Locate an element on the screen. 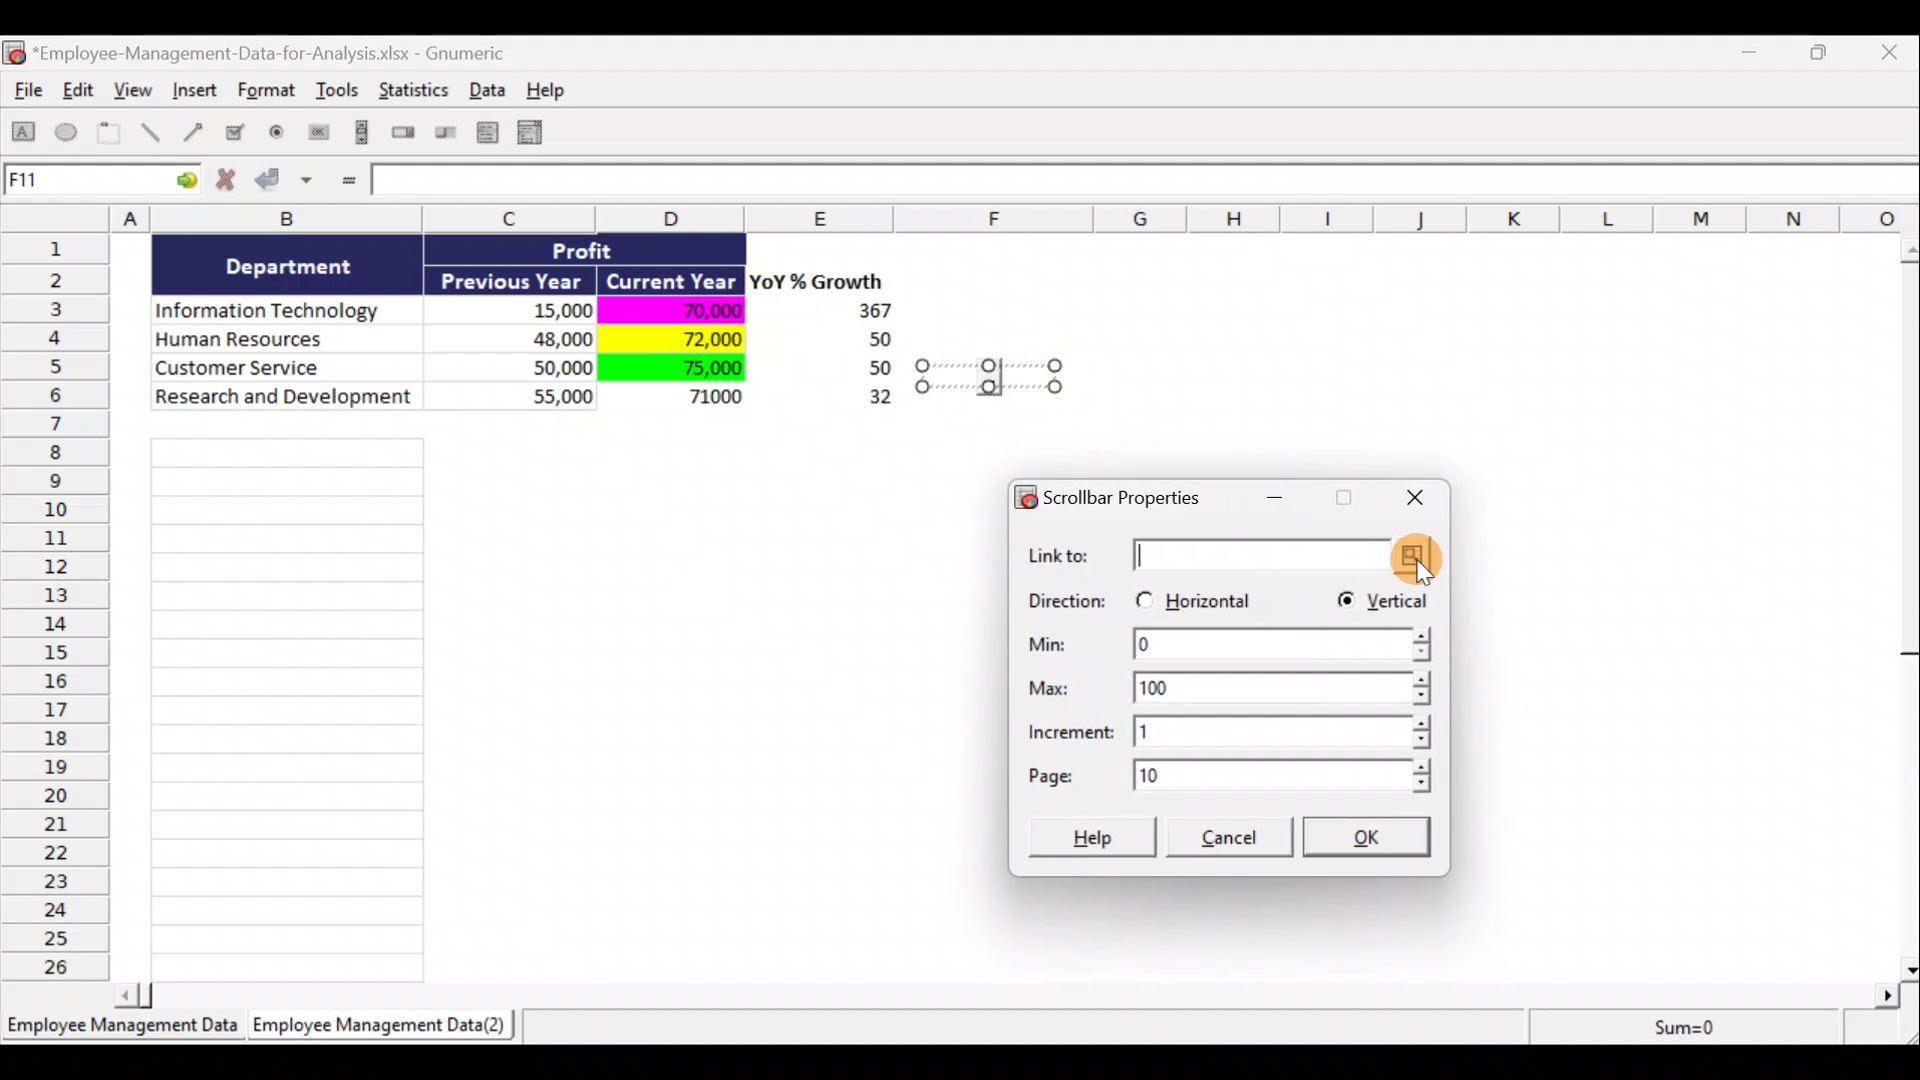  Cells is located at coordinates (287, 704).